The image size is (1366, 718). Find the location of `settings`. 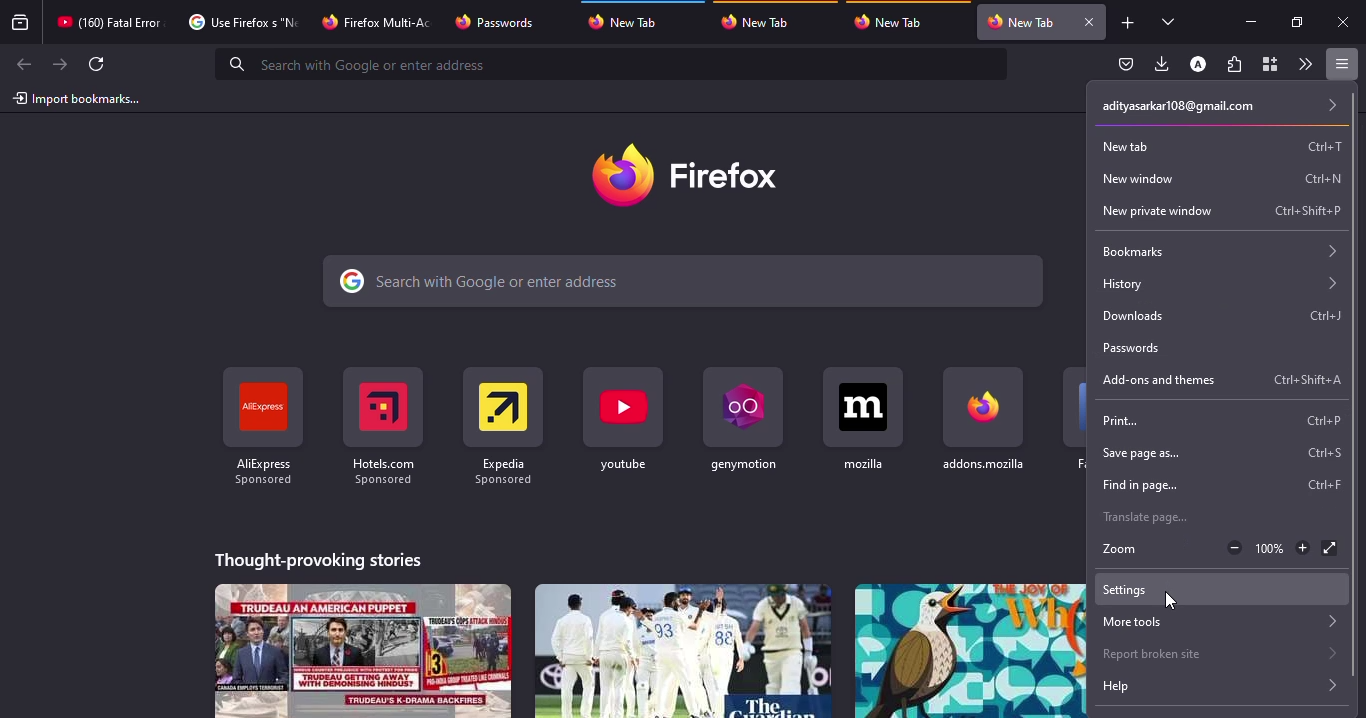

settings is located at coordinates (1129, 589).